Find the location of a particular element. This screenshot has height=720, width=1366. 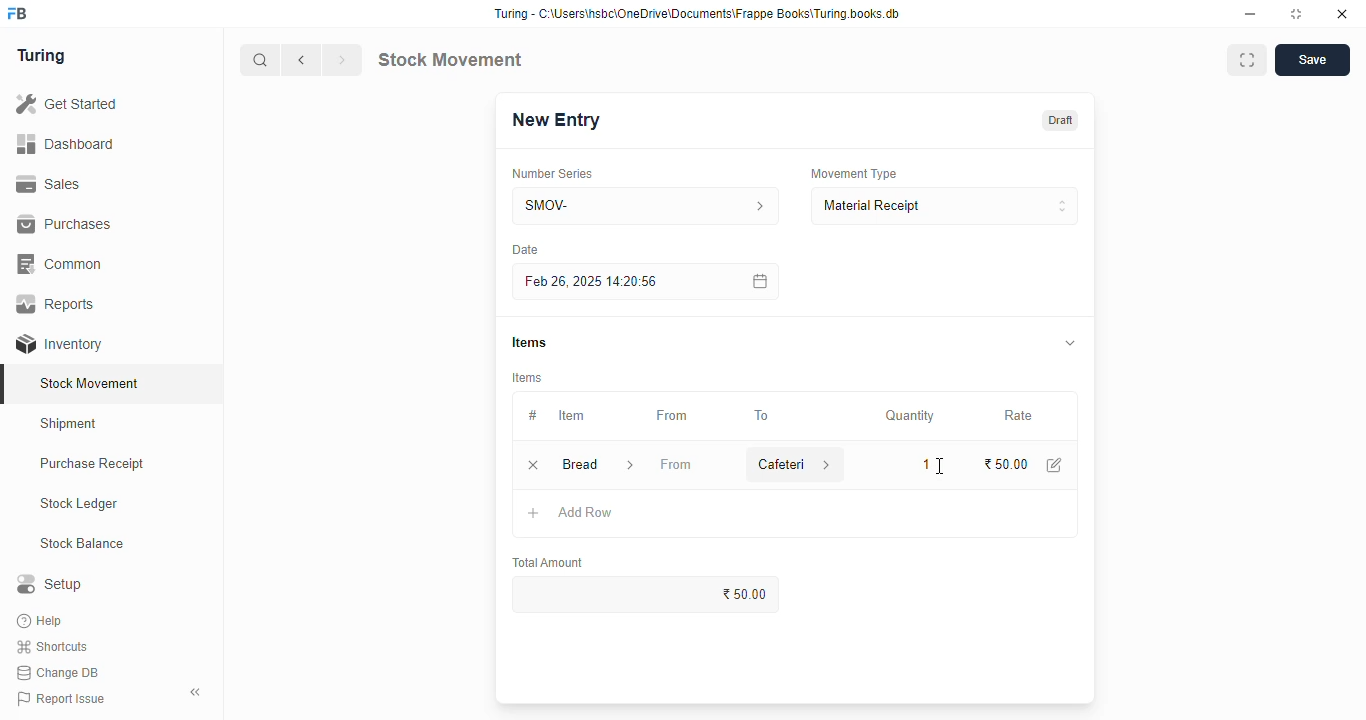

draft is located at coordinates (1062, 120).